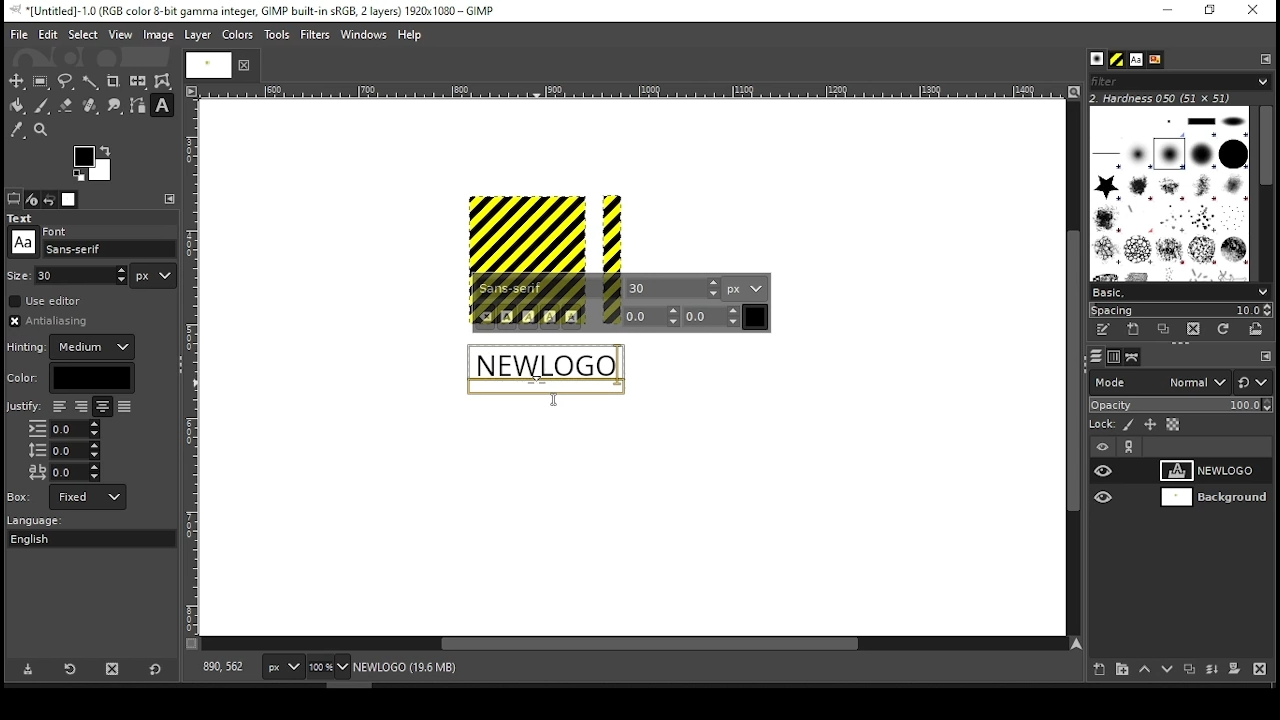  What do you see at coordinates (242, 65) in the screenshot?
I see `close` at bounding box center [242, 65].